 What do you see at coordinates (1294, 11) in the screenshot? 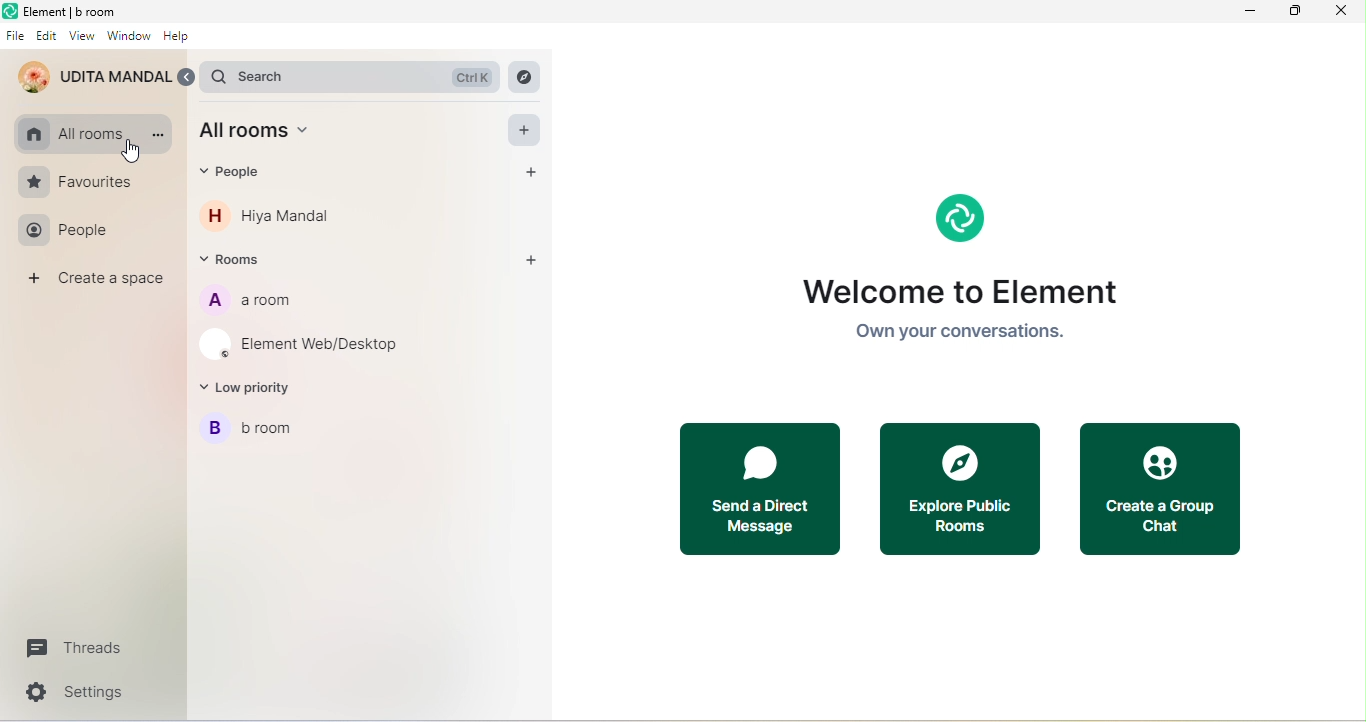
I see `maximize` at bounding box center [1294, 11].